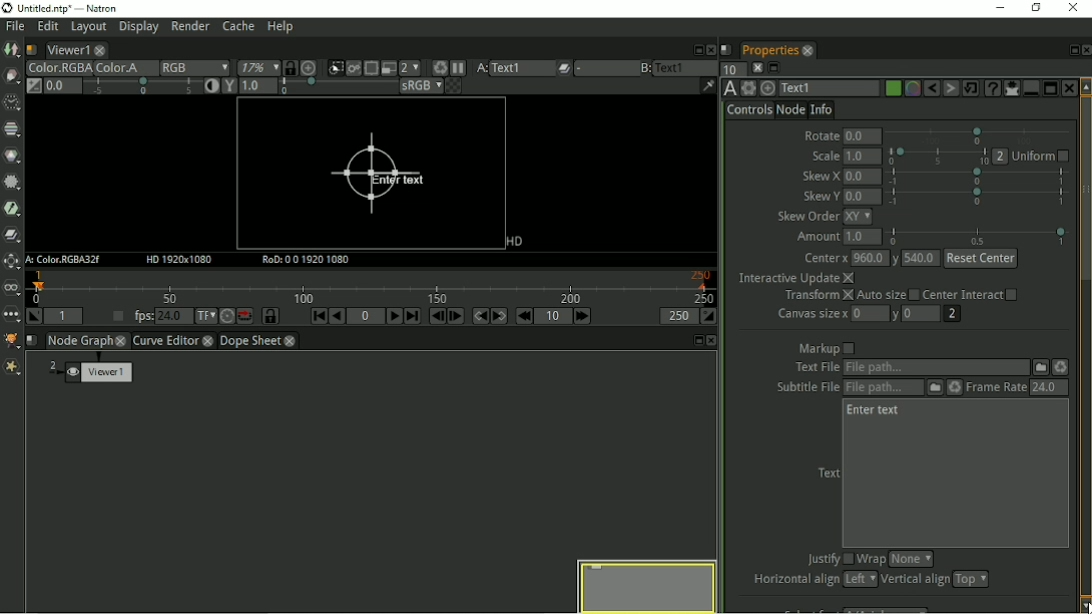 This screenshot has width=1092, height=614. What do you see at coordinates (584, 316) in the screenshot?
I see `Next increment` at bounding box center [584, 316].